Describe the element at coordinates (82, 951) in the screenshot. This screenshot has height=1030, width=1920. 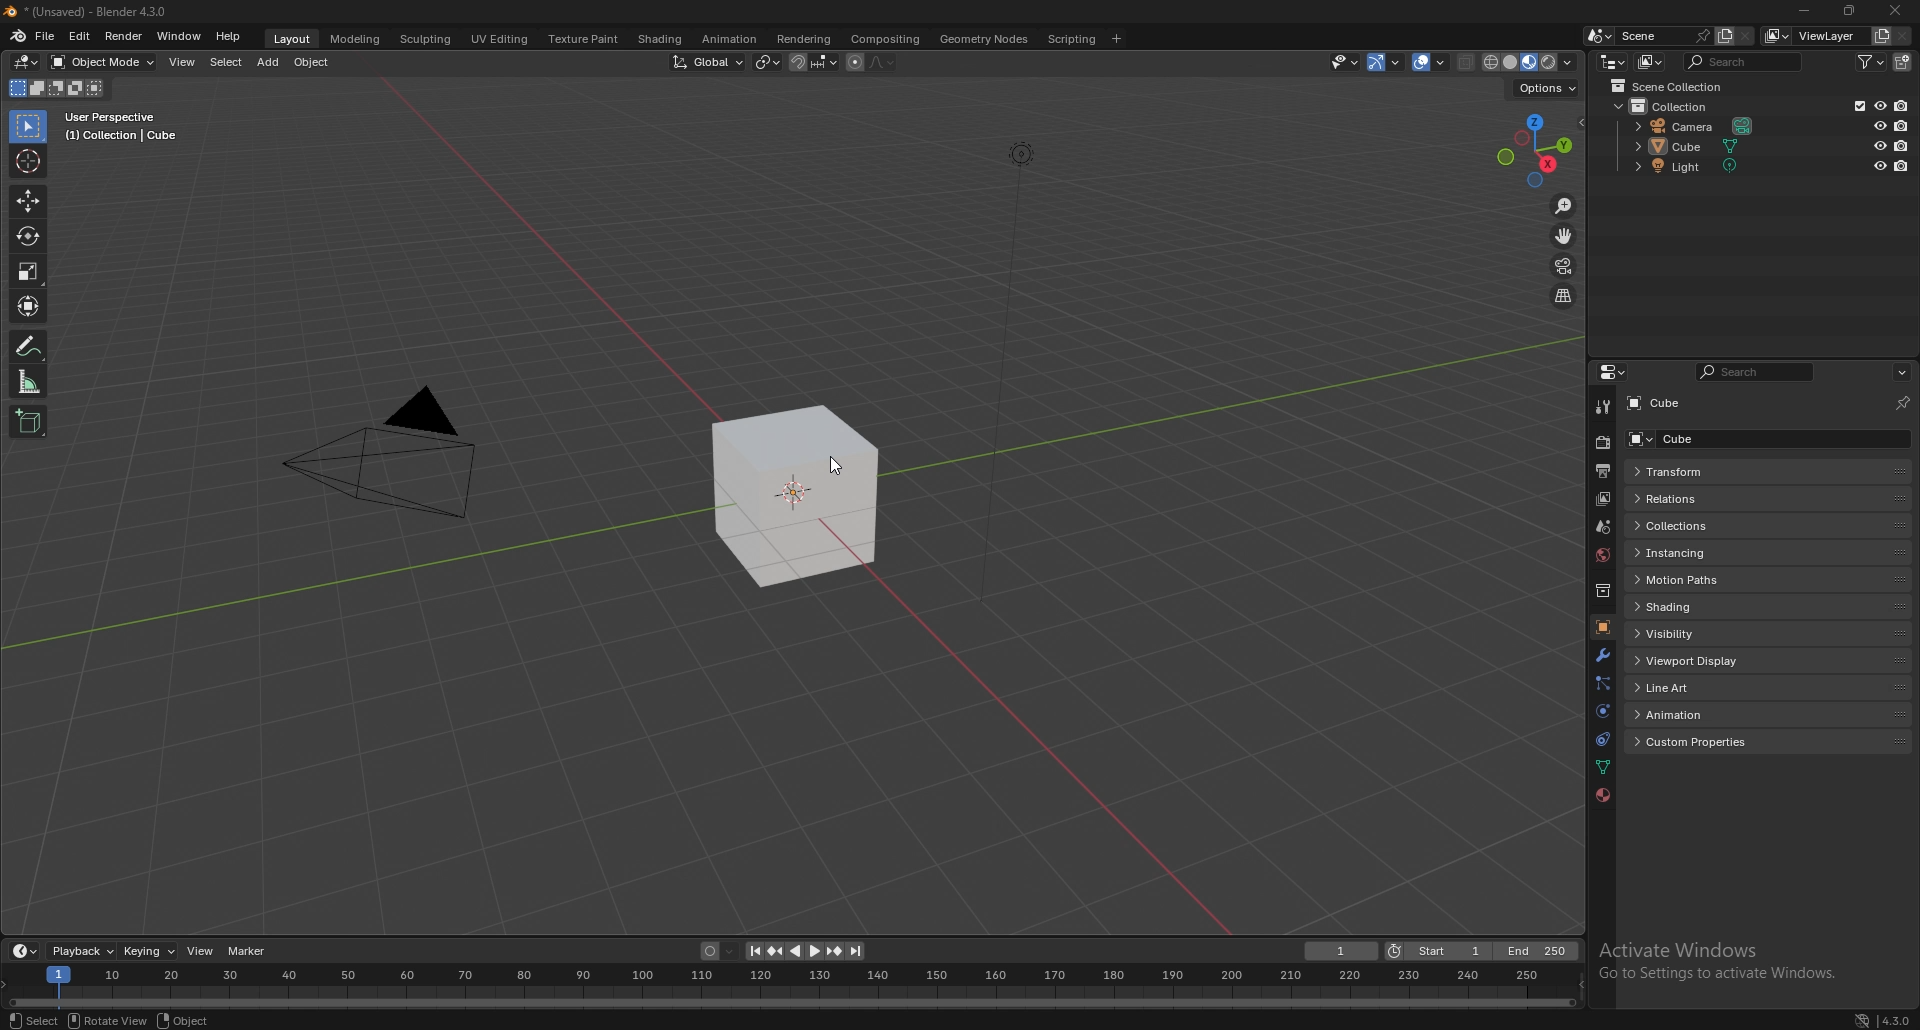
I see `playback` at that location.